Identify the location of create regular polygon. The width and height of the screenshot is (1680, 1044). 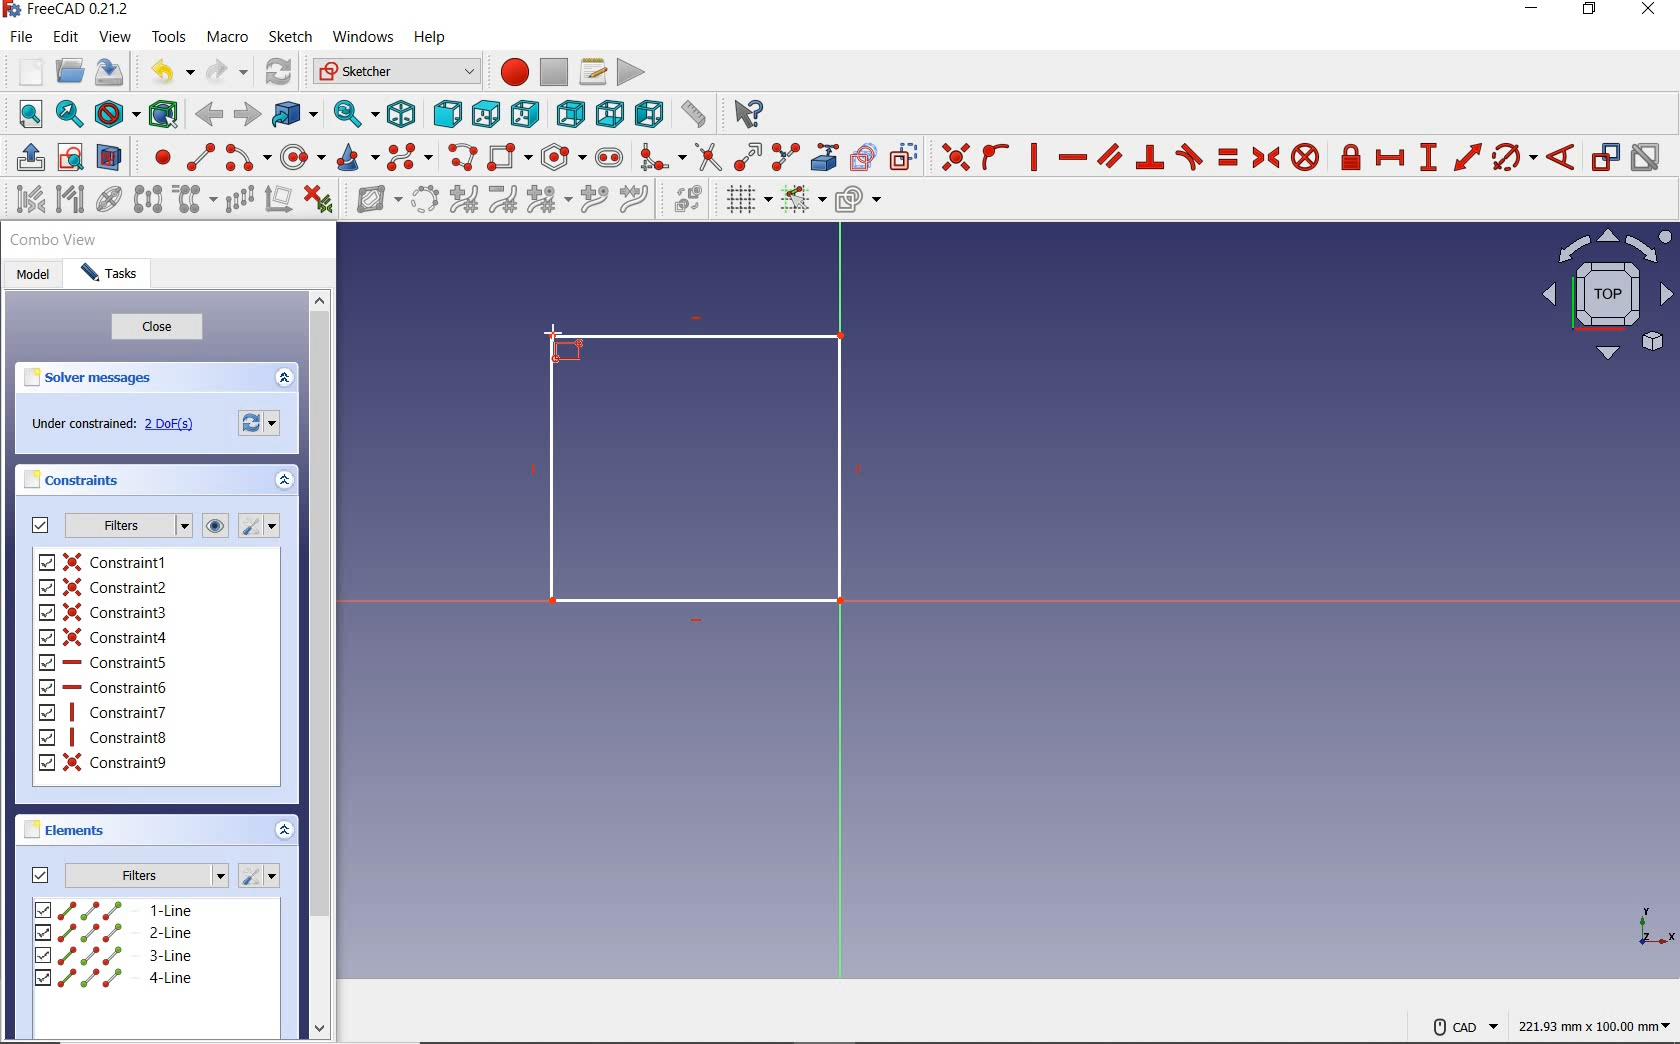
(562, 157).